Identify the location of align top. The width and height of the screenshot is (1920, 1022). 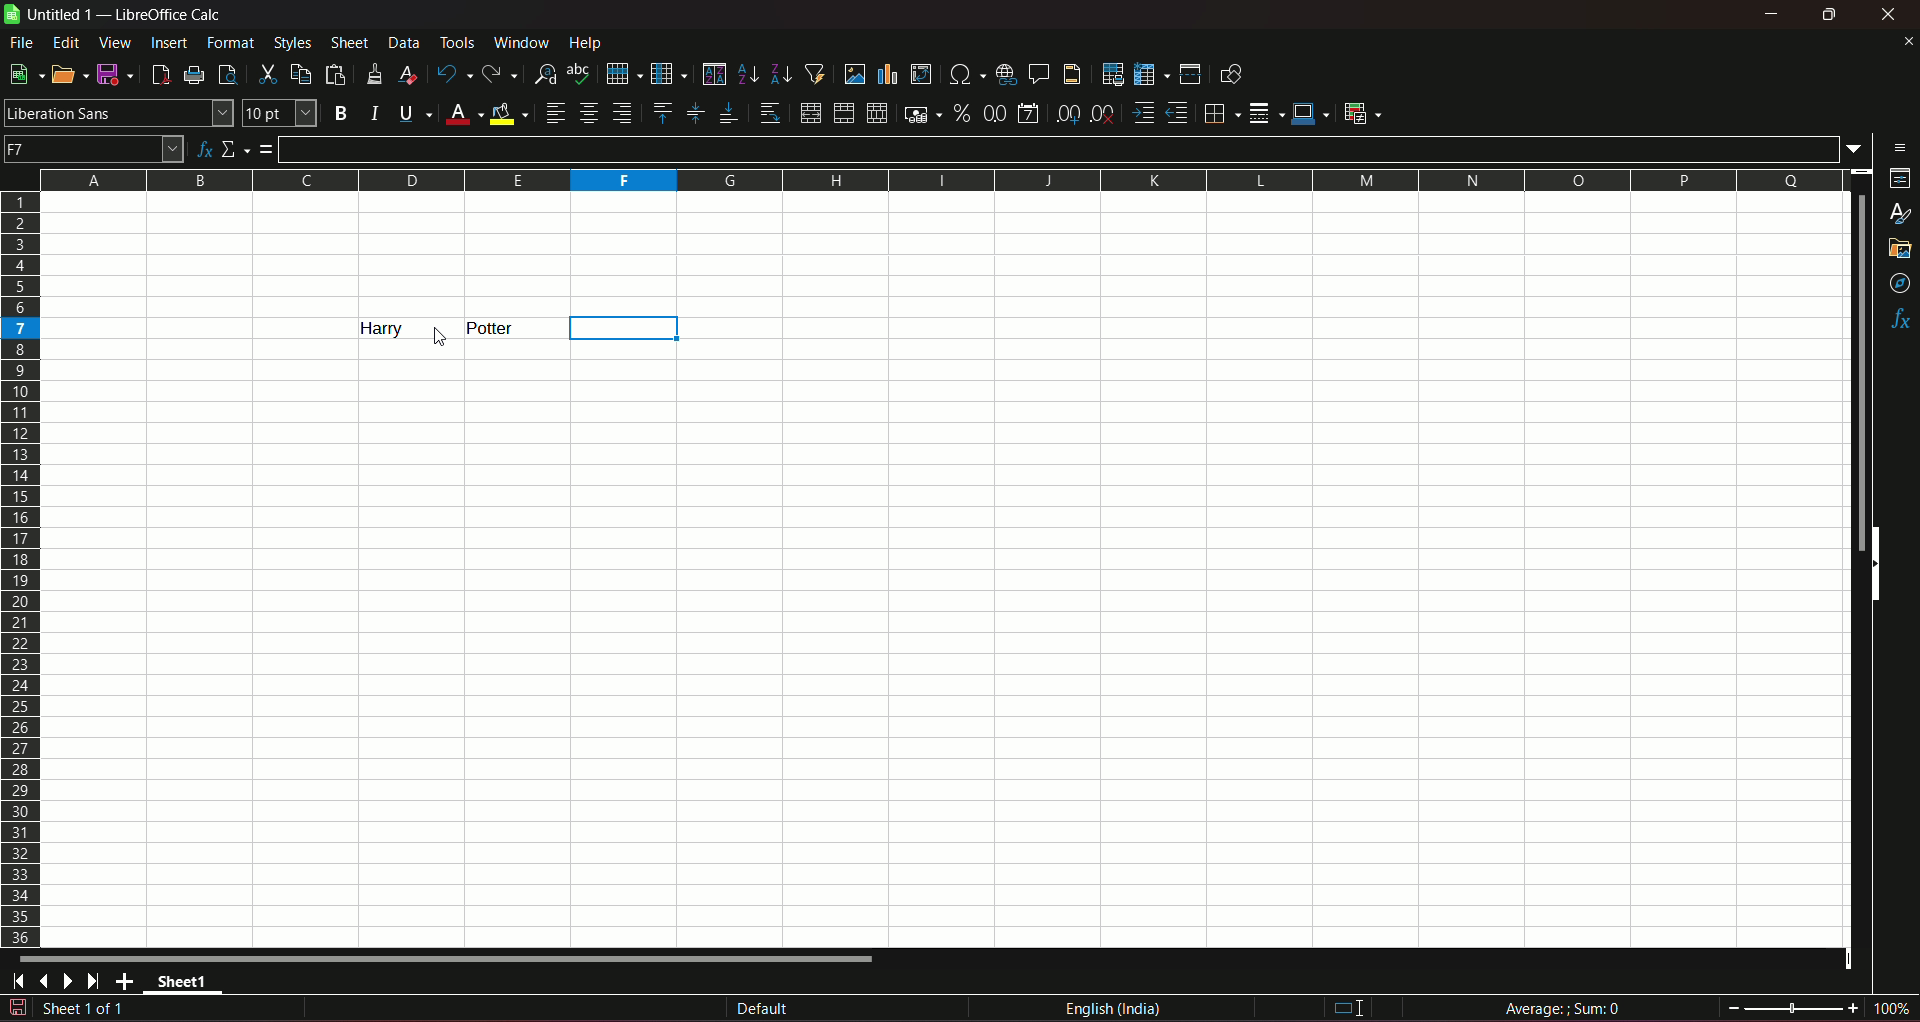
(661, 112).